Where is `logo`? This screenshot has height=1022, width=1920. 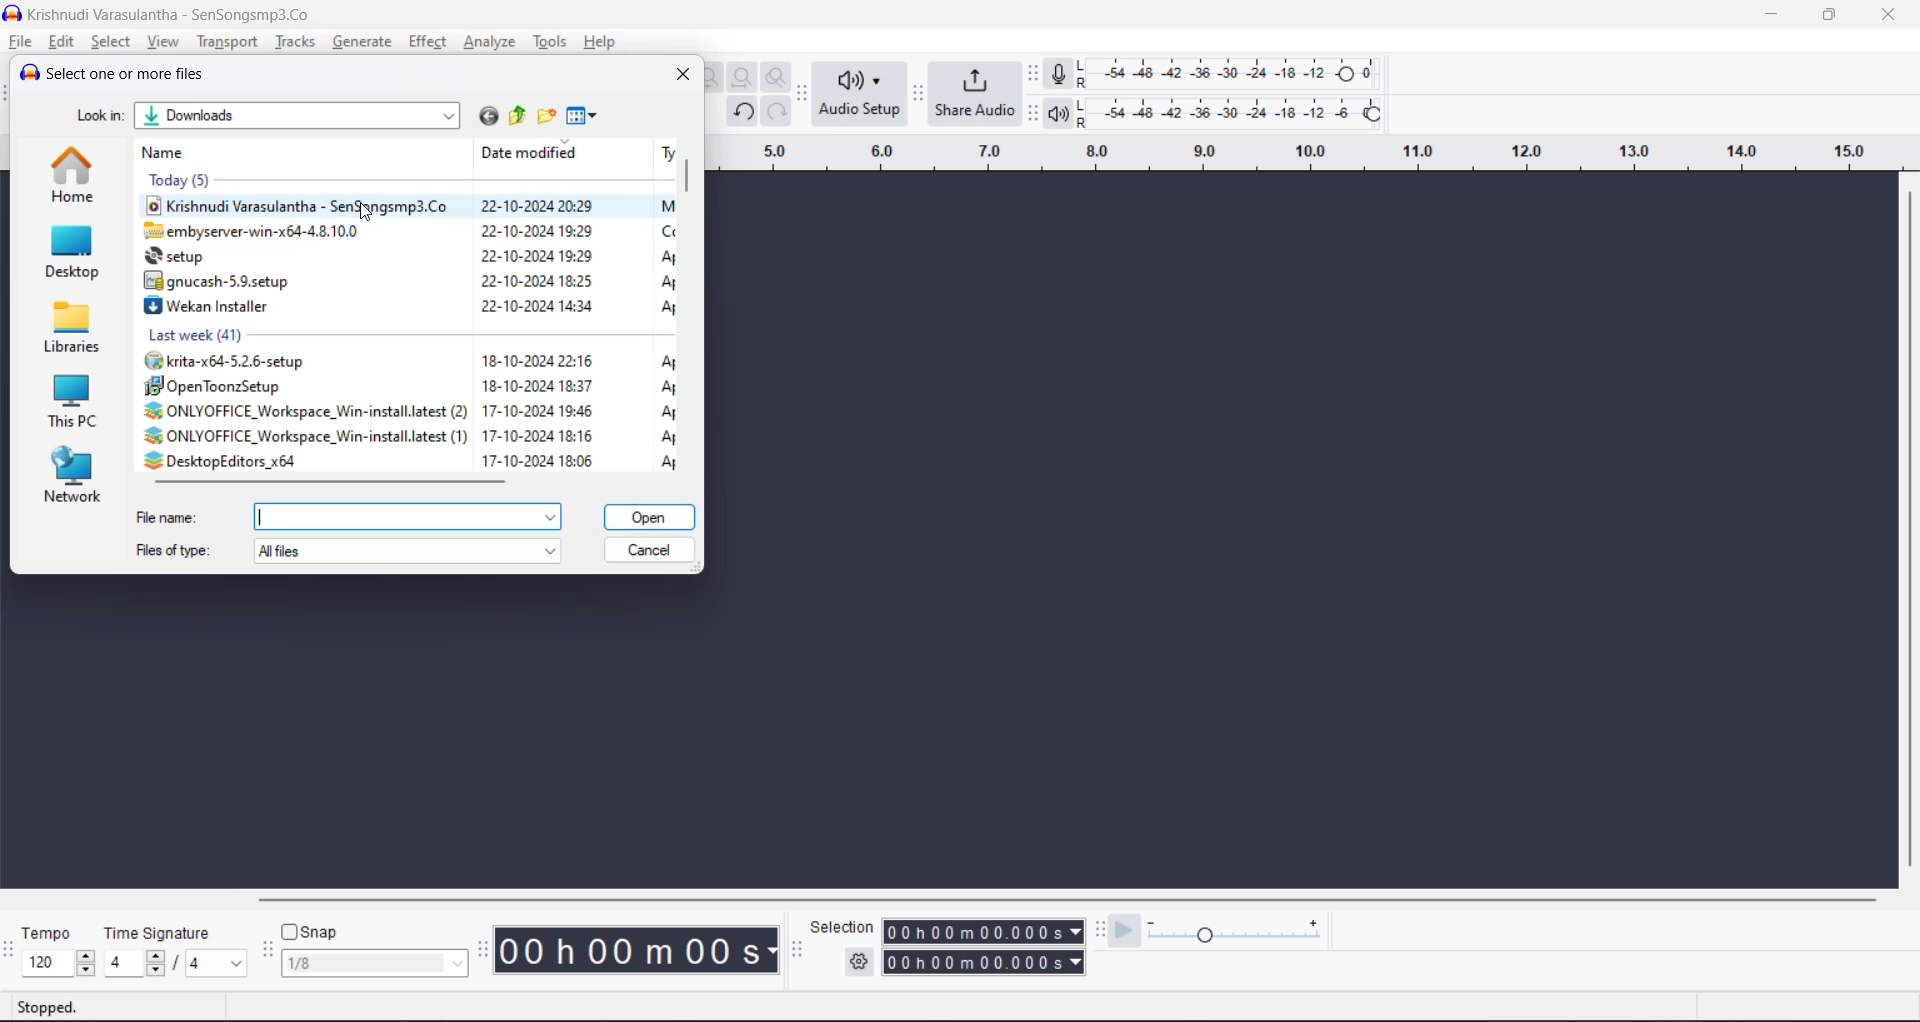
logo is located at coordinates (12, 15).